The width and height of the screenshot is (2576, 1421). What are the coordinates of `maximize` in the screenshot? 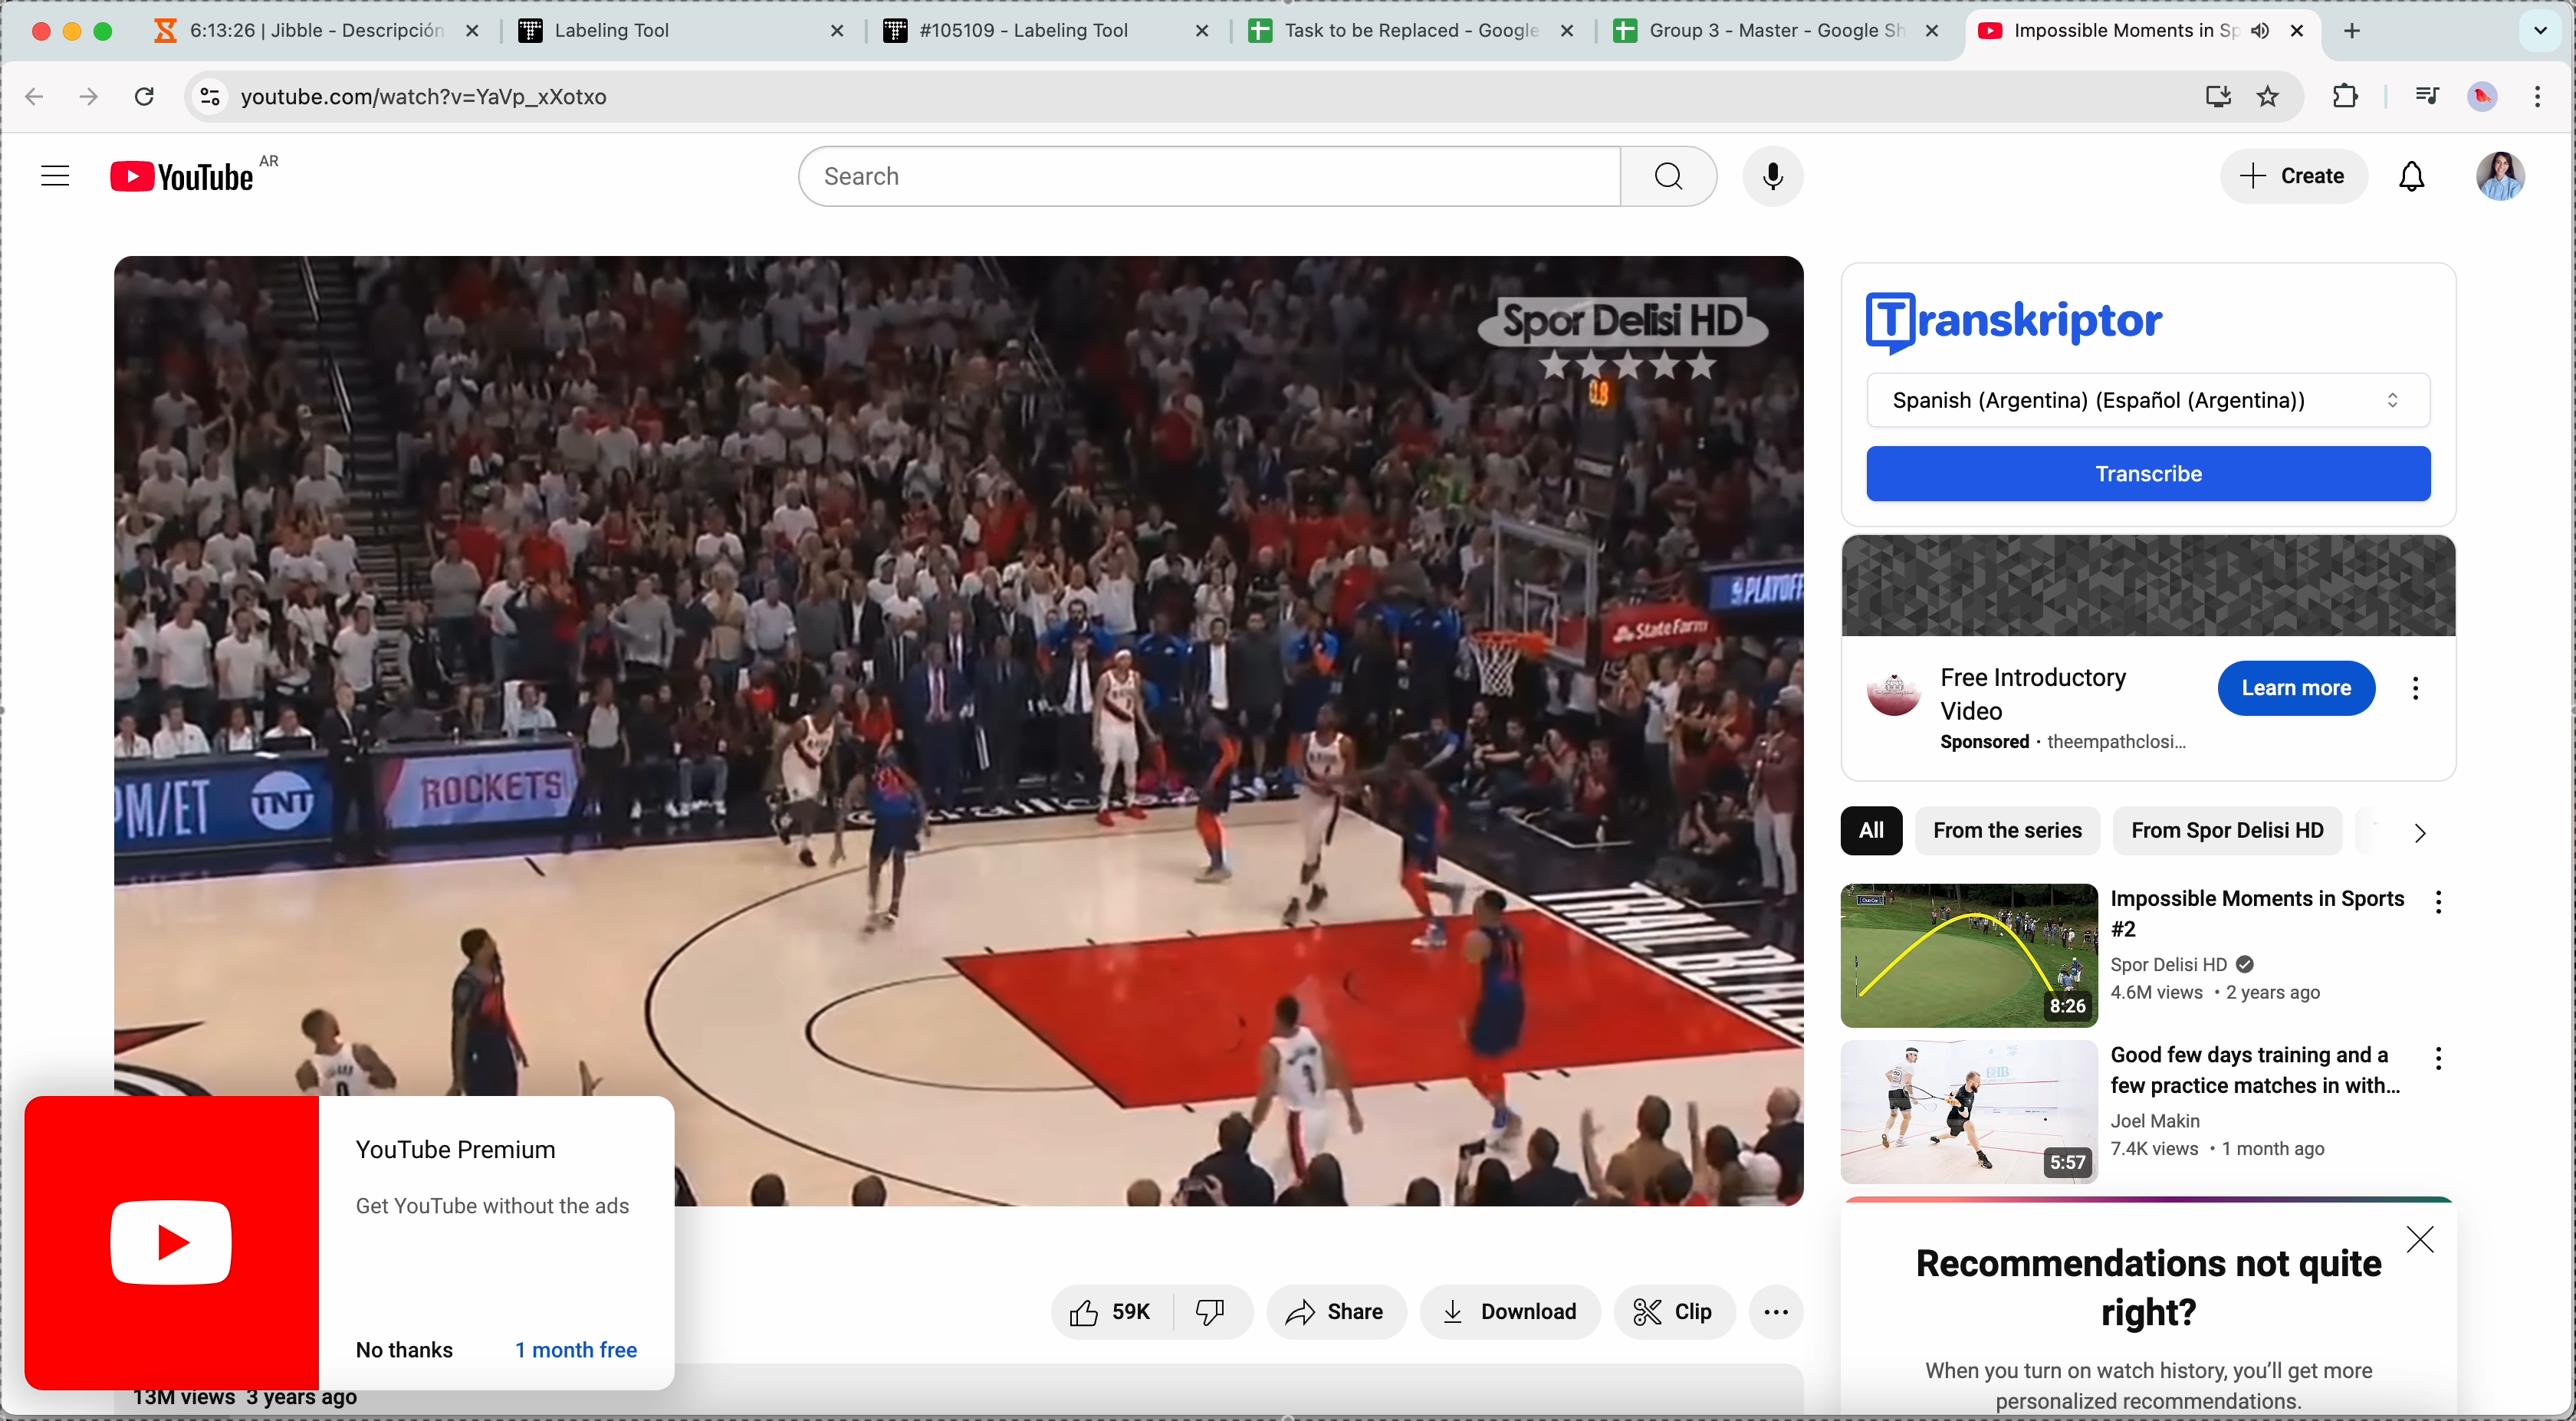 It's located at (111, 30).